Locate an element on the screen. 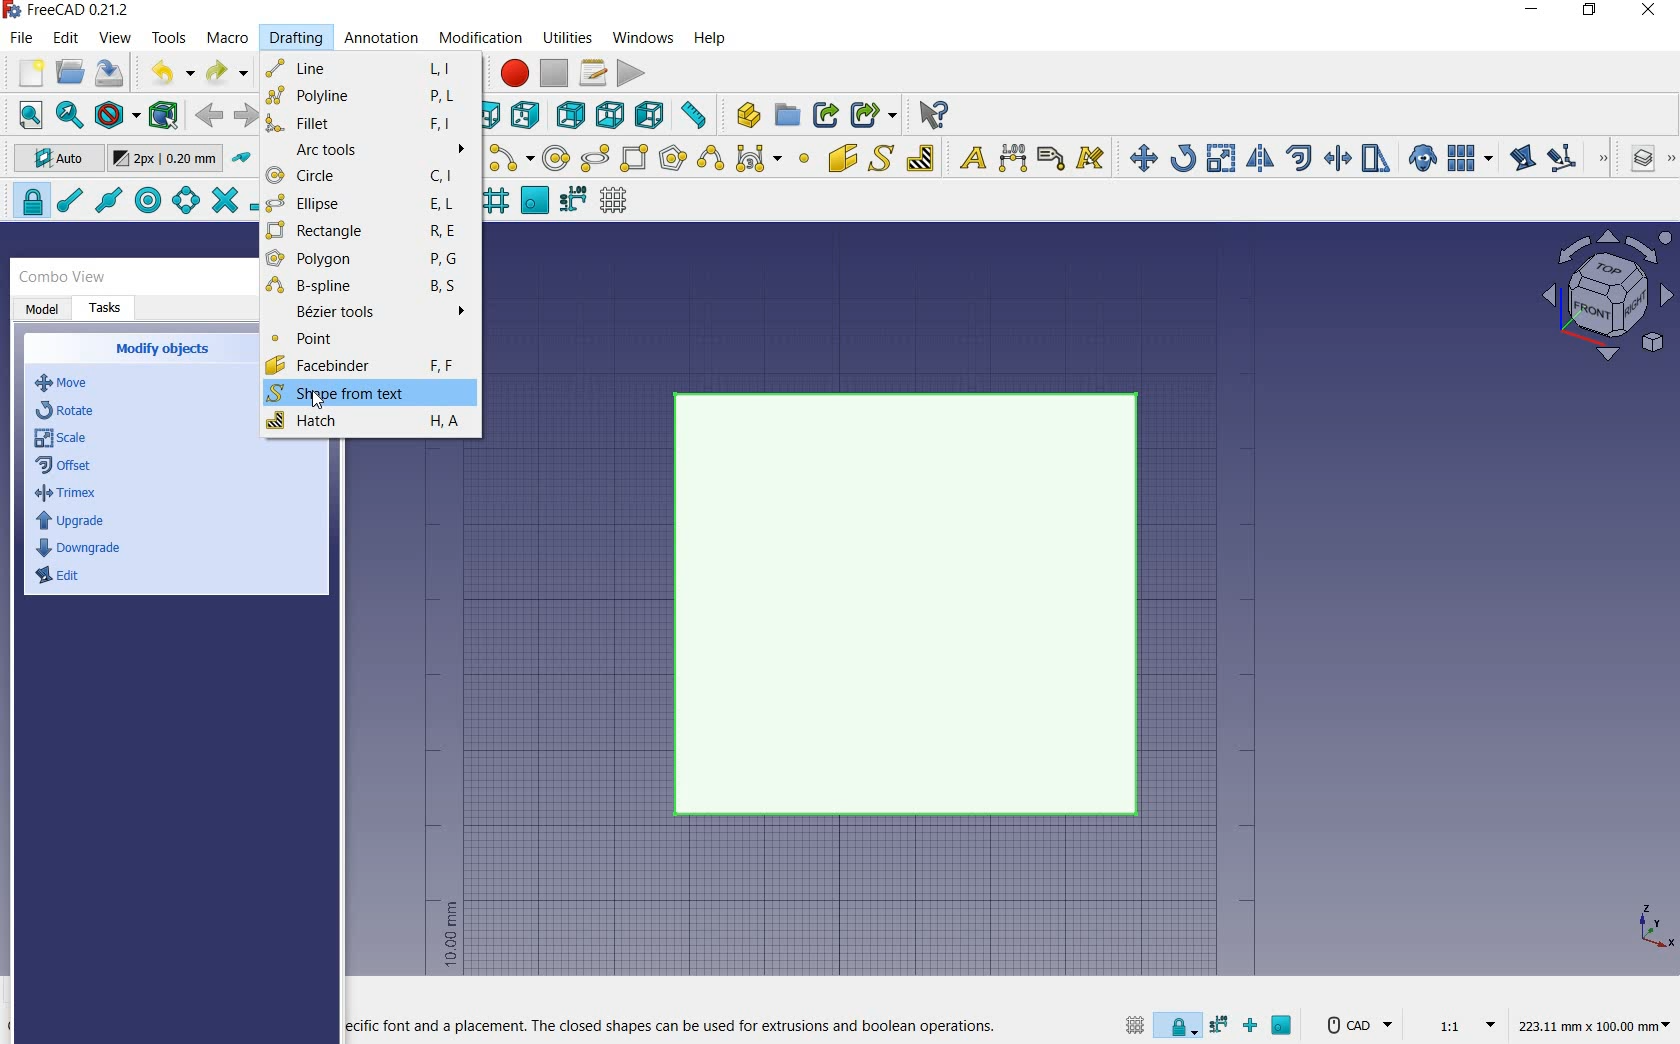  rear is located at coordinates (572, 116).